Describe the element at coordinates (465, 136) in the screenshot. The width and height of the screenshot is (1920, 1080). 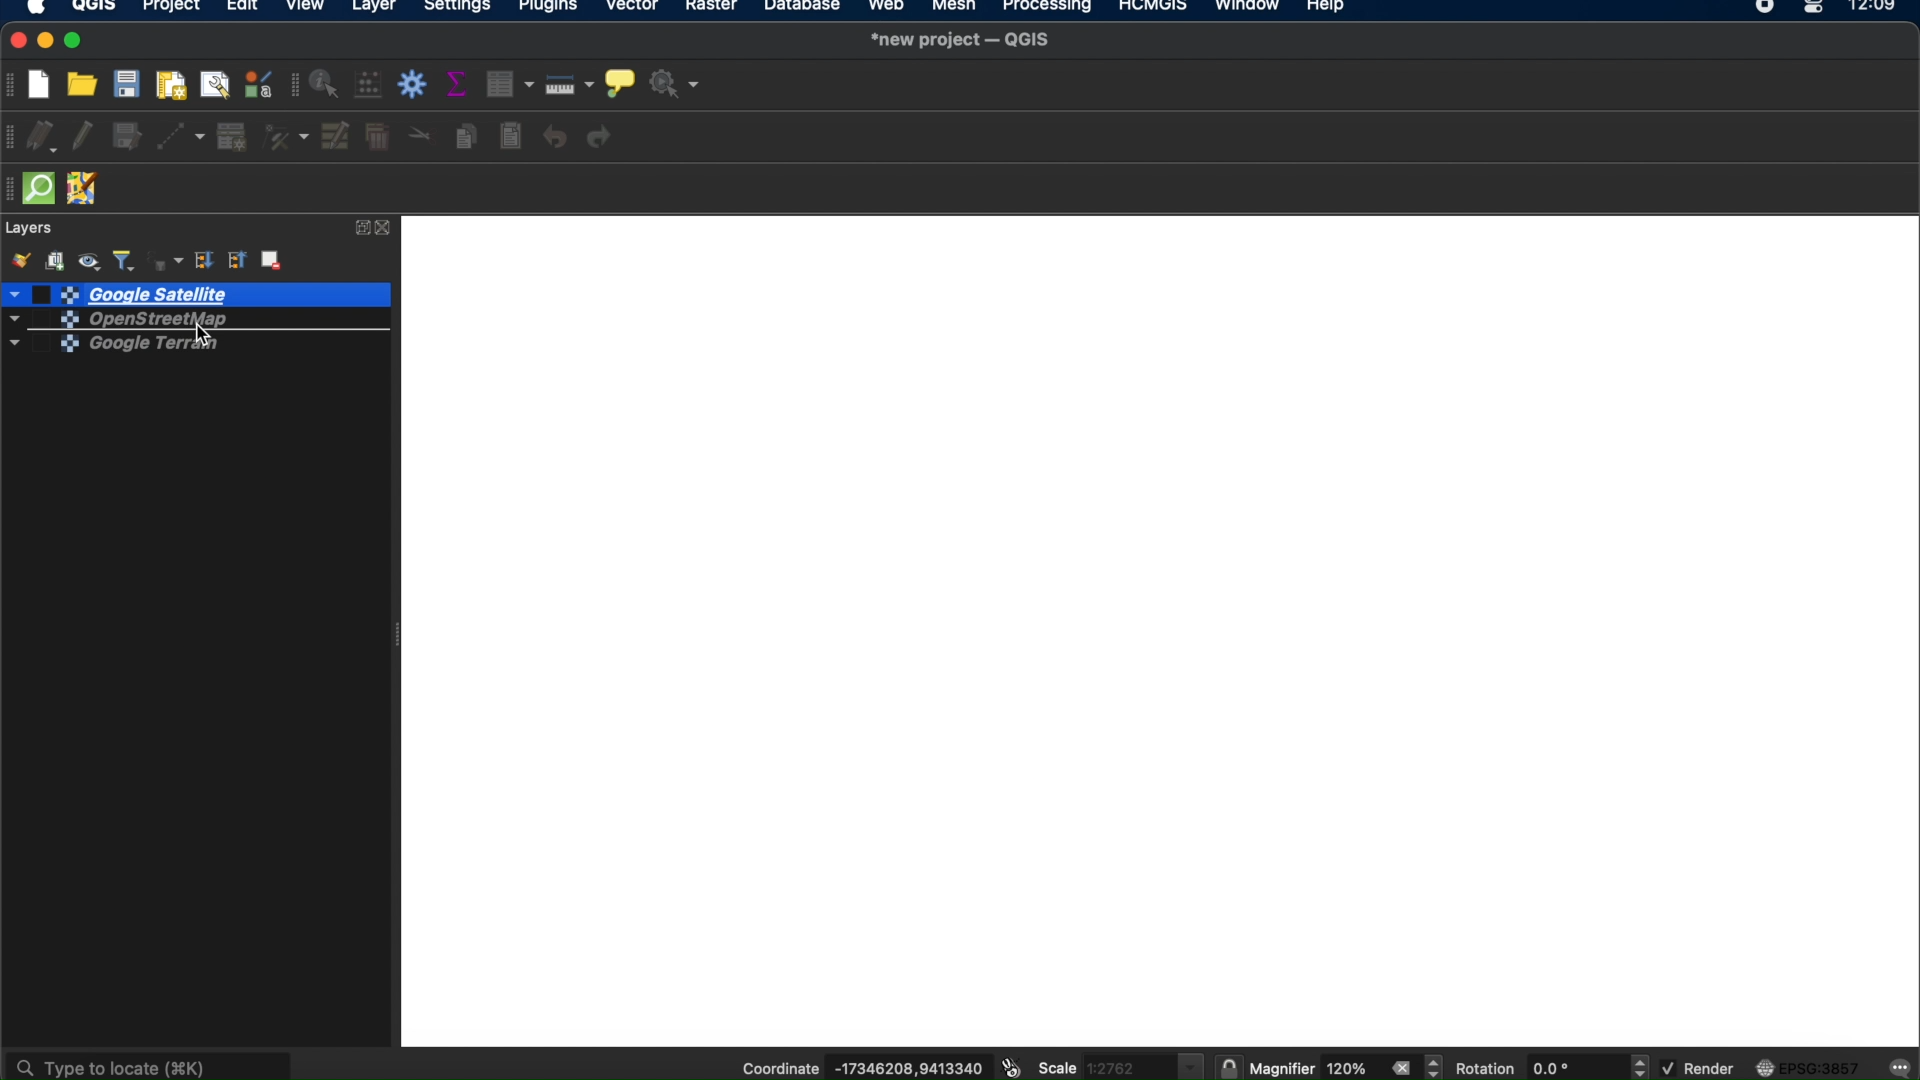
I see `copy features` at that location.